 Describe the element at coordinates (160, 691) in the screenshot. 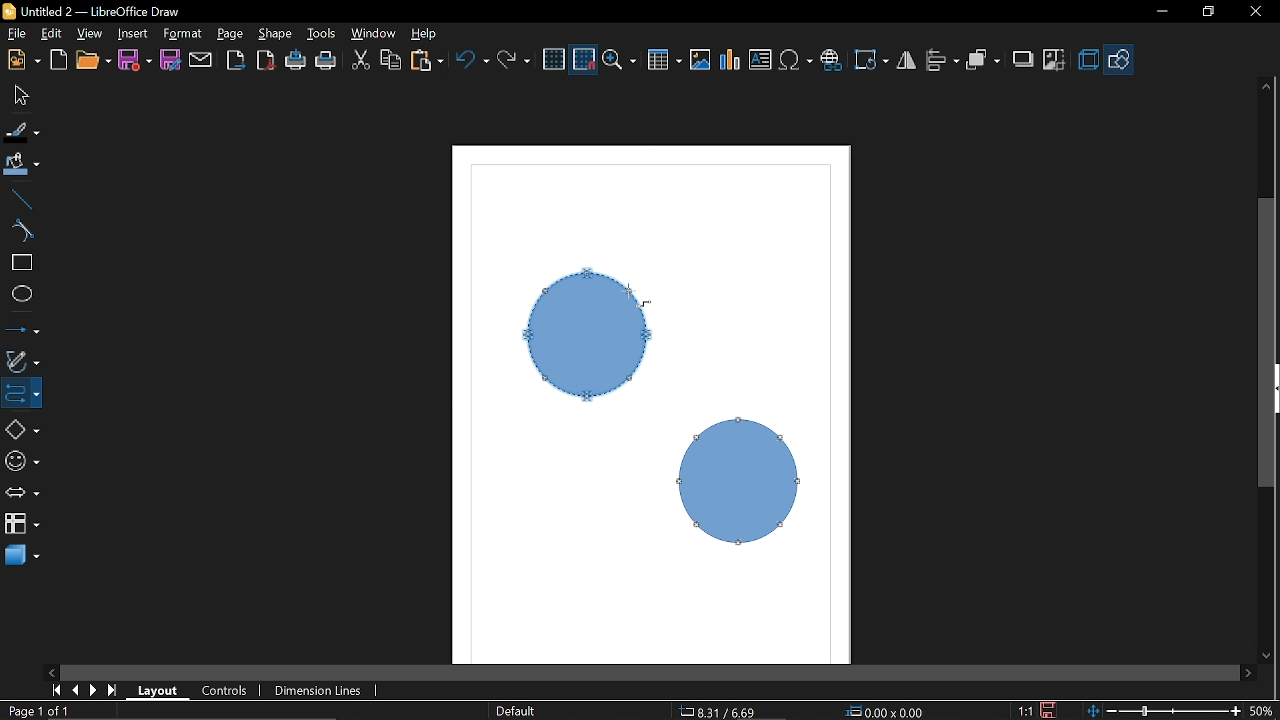

I see `Layout` at that location.